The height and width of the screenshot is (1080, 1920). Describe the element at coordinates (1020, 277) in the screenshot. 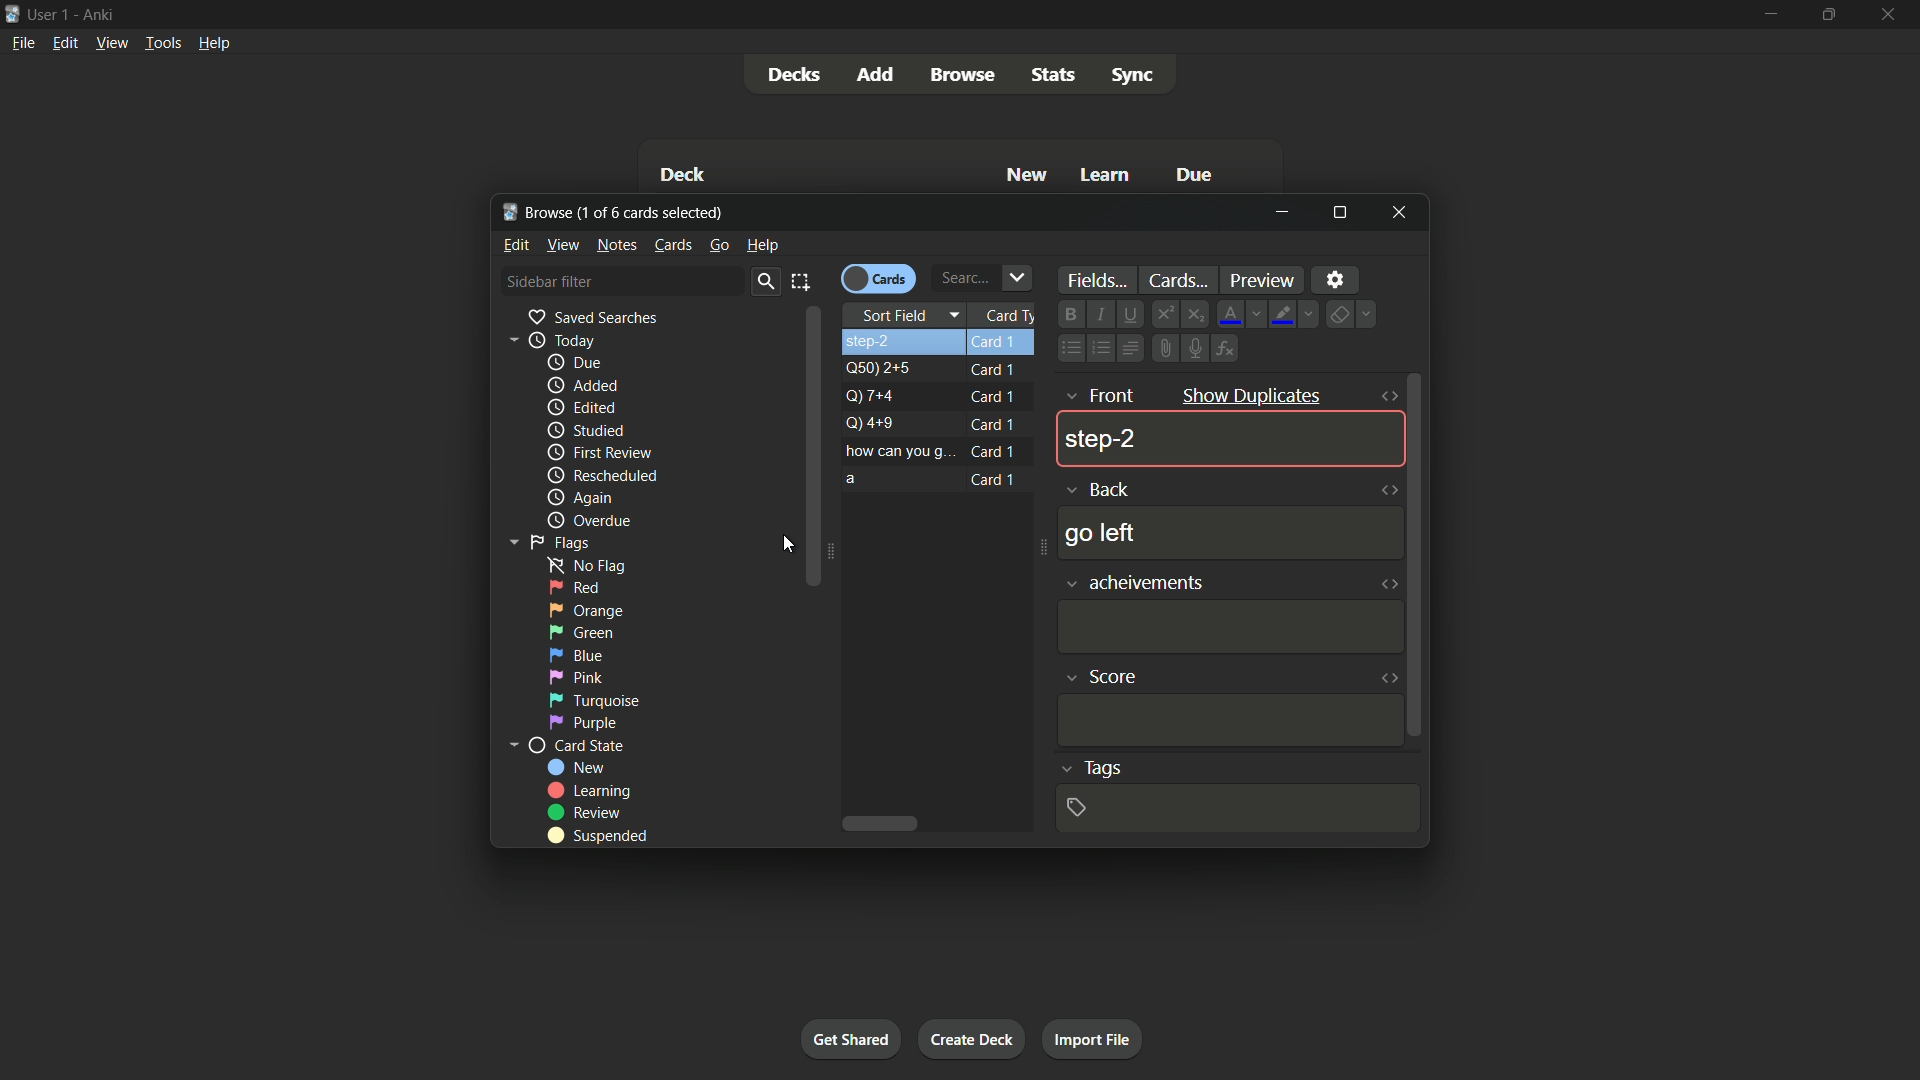

I see `Drop down` at that location.